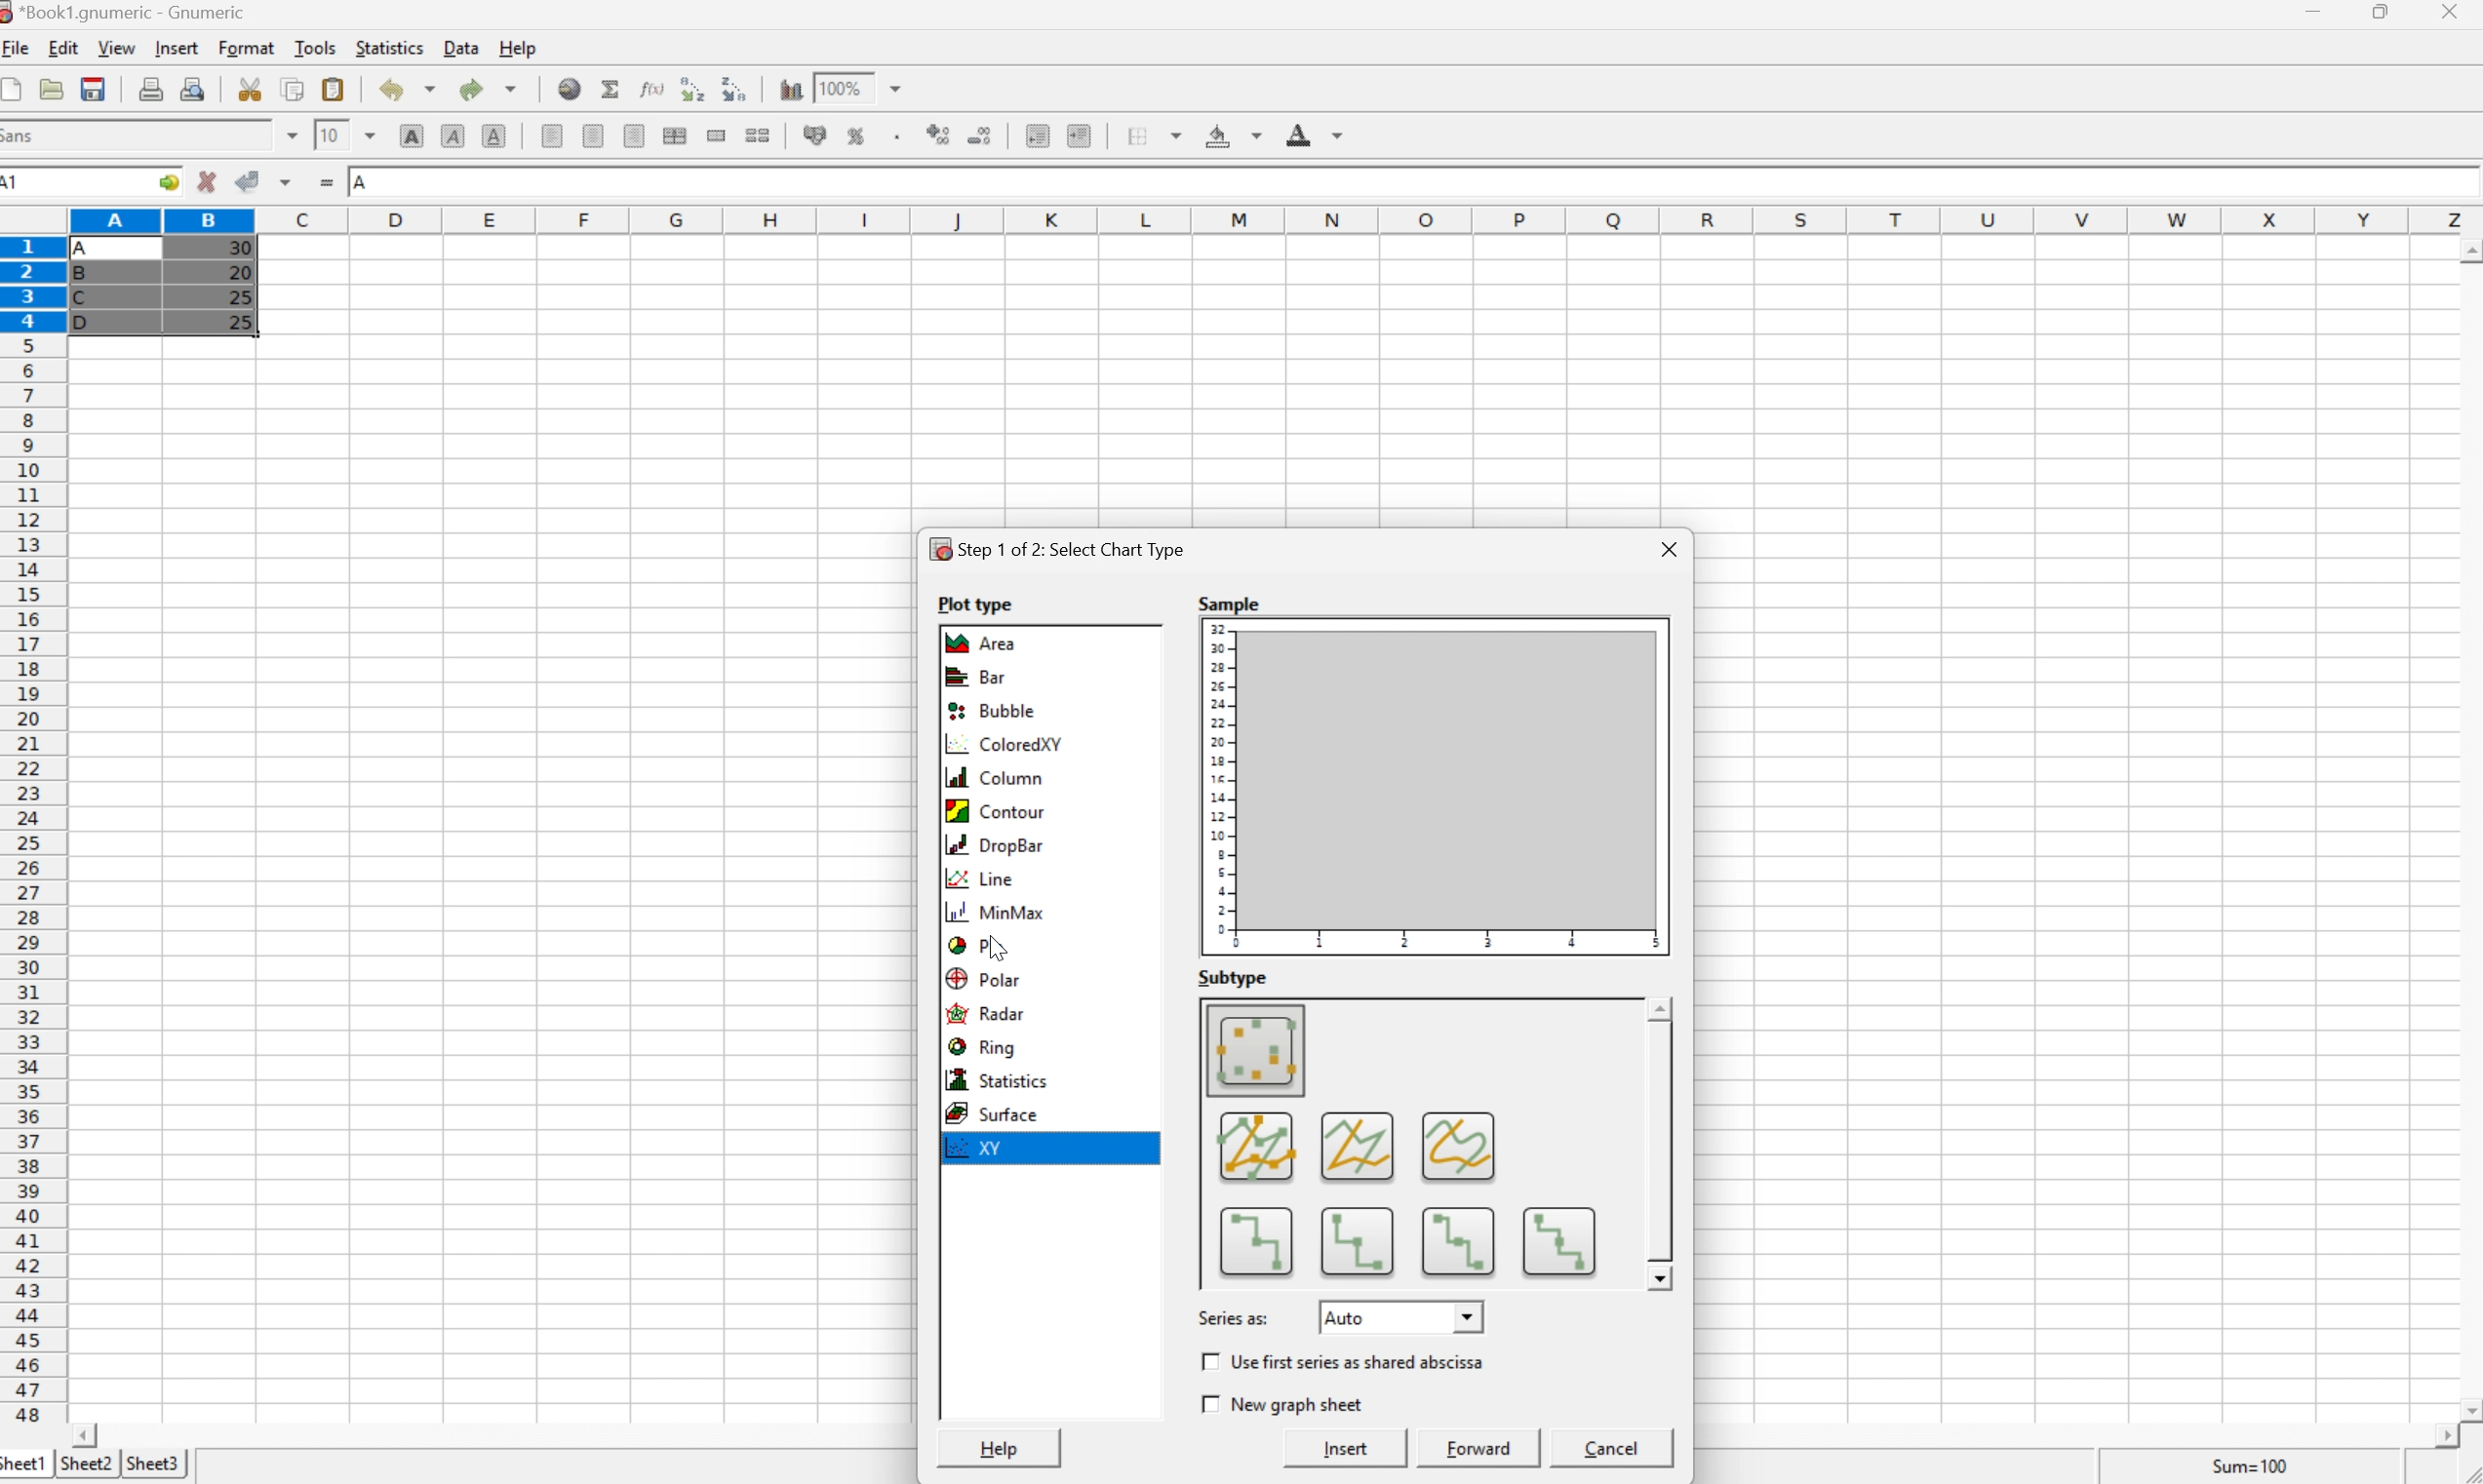 This screenshot has height=1484, width=2483. What do you see at coordinates (1436, 787) in the screenshot?
I see `XY Sample` at bounding box center [1436, 787].